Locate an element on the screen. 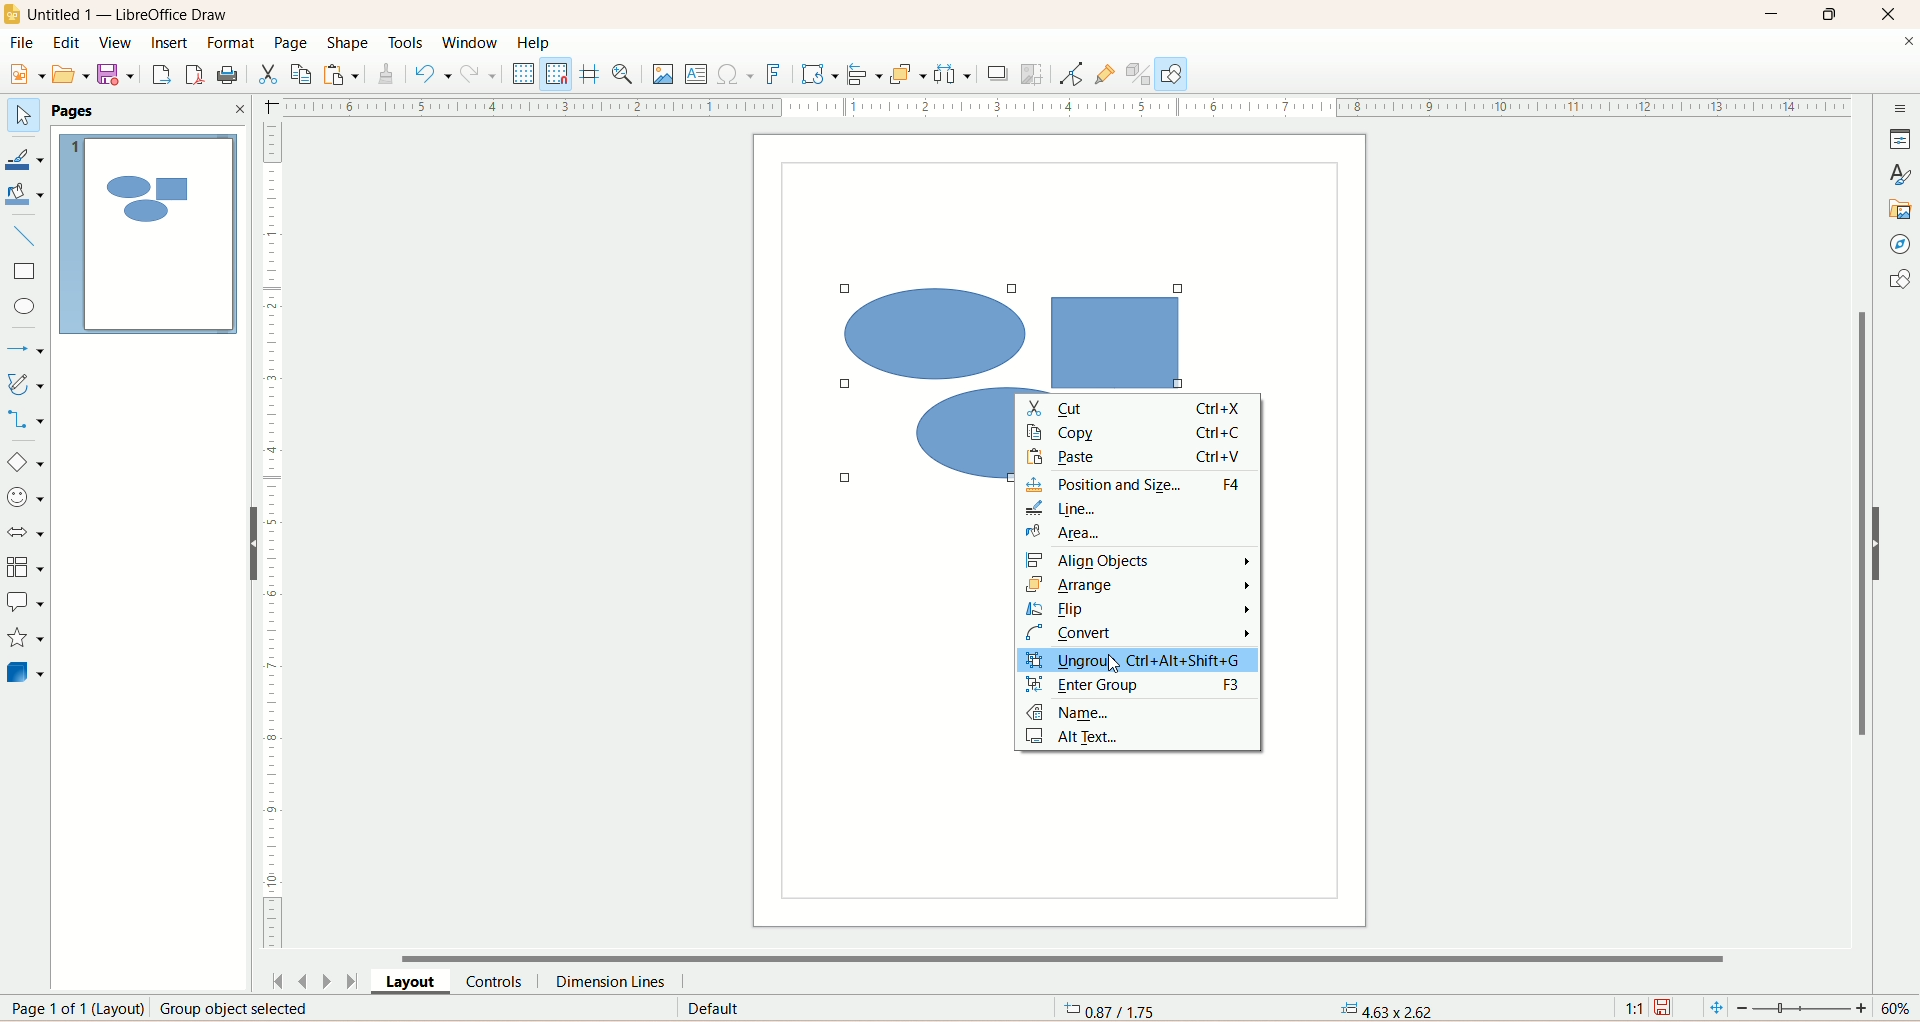 The height and width of the screenshot is (1022, 1920). crop image is located at coordinates (1033, 75).